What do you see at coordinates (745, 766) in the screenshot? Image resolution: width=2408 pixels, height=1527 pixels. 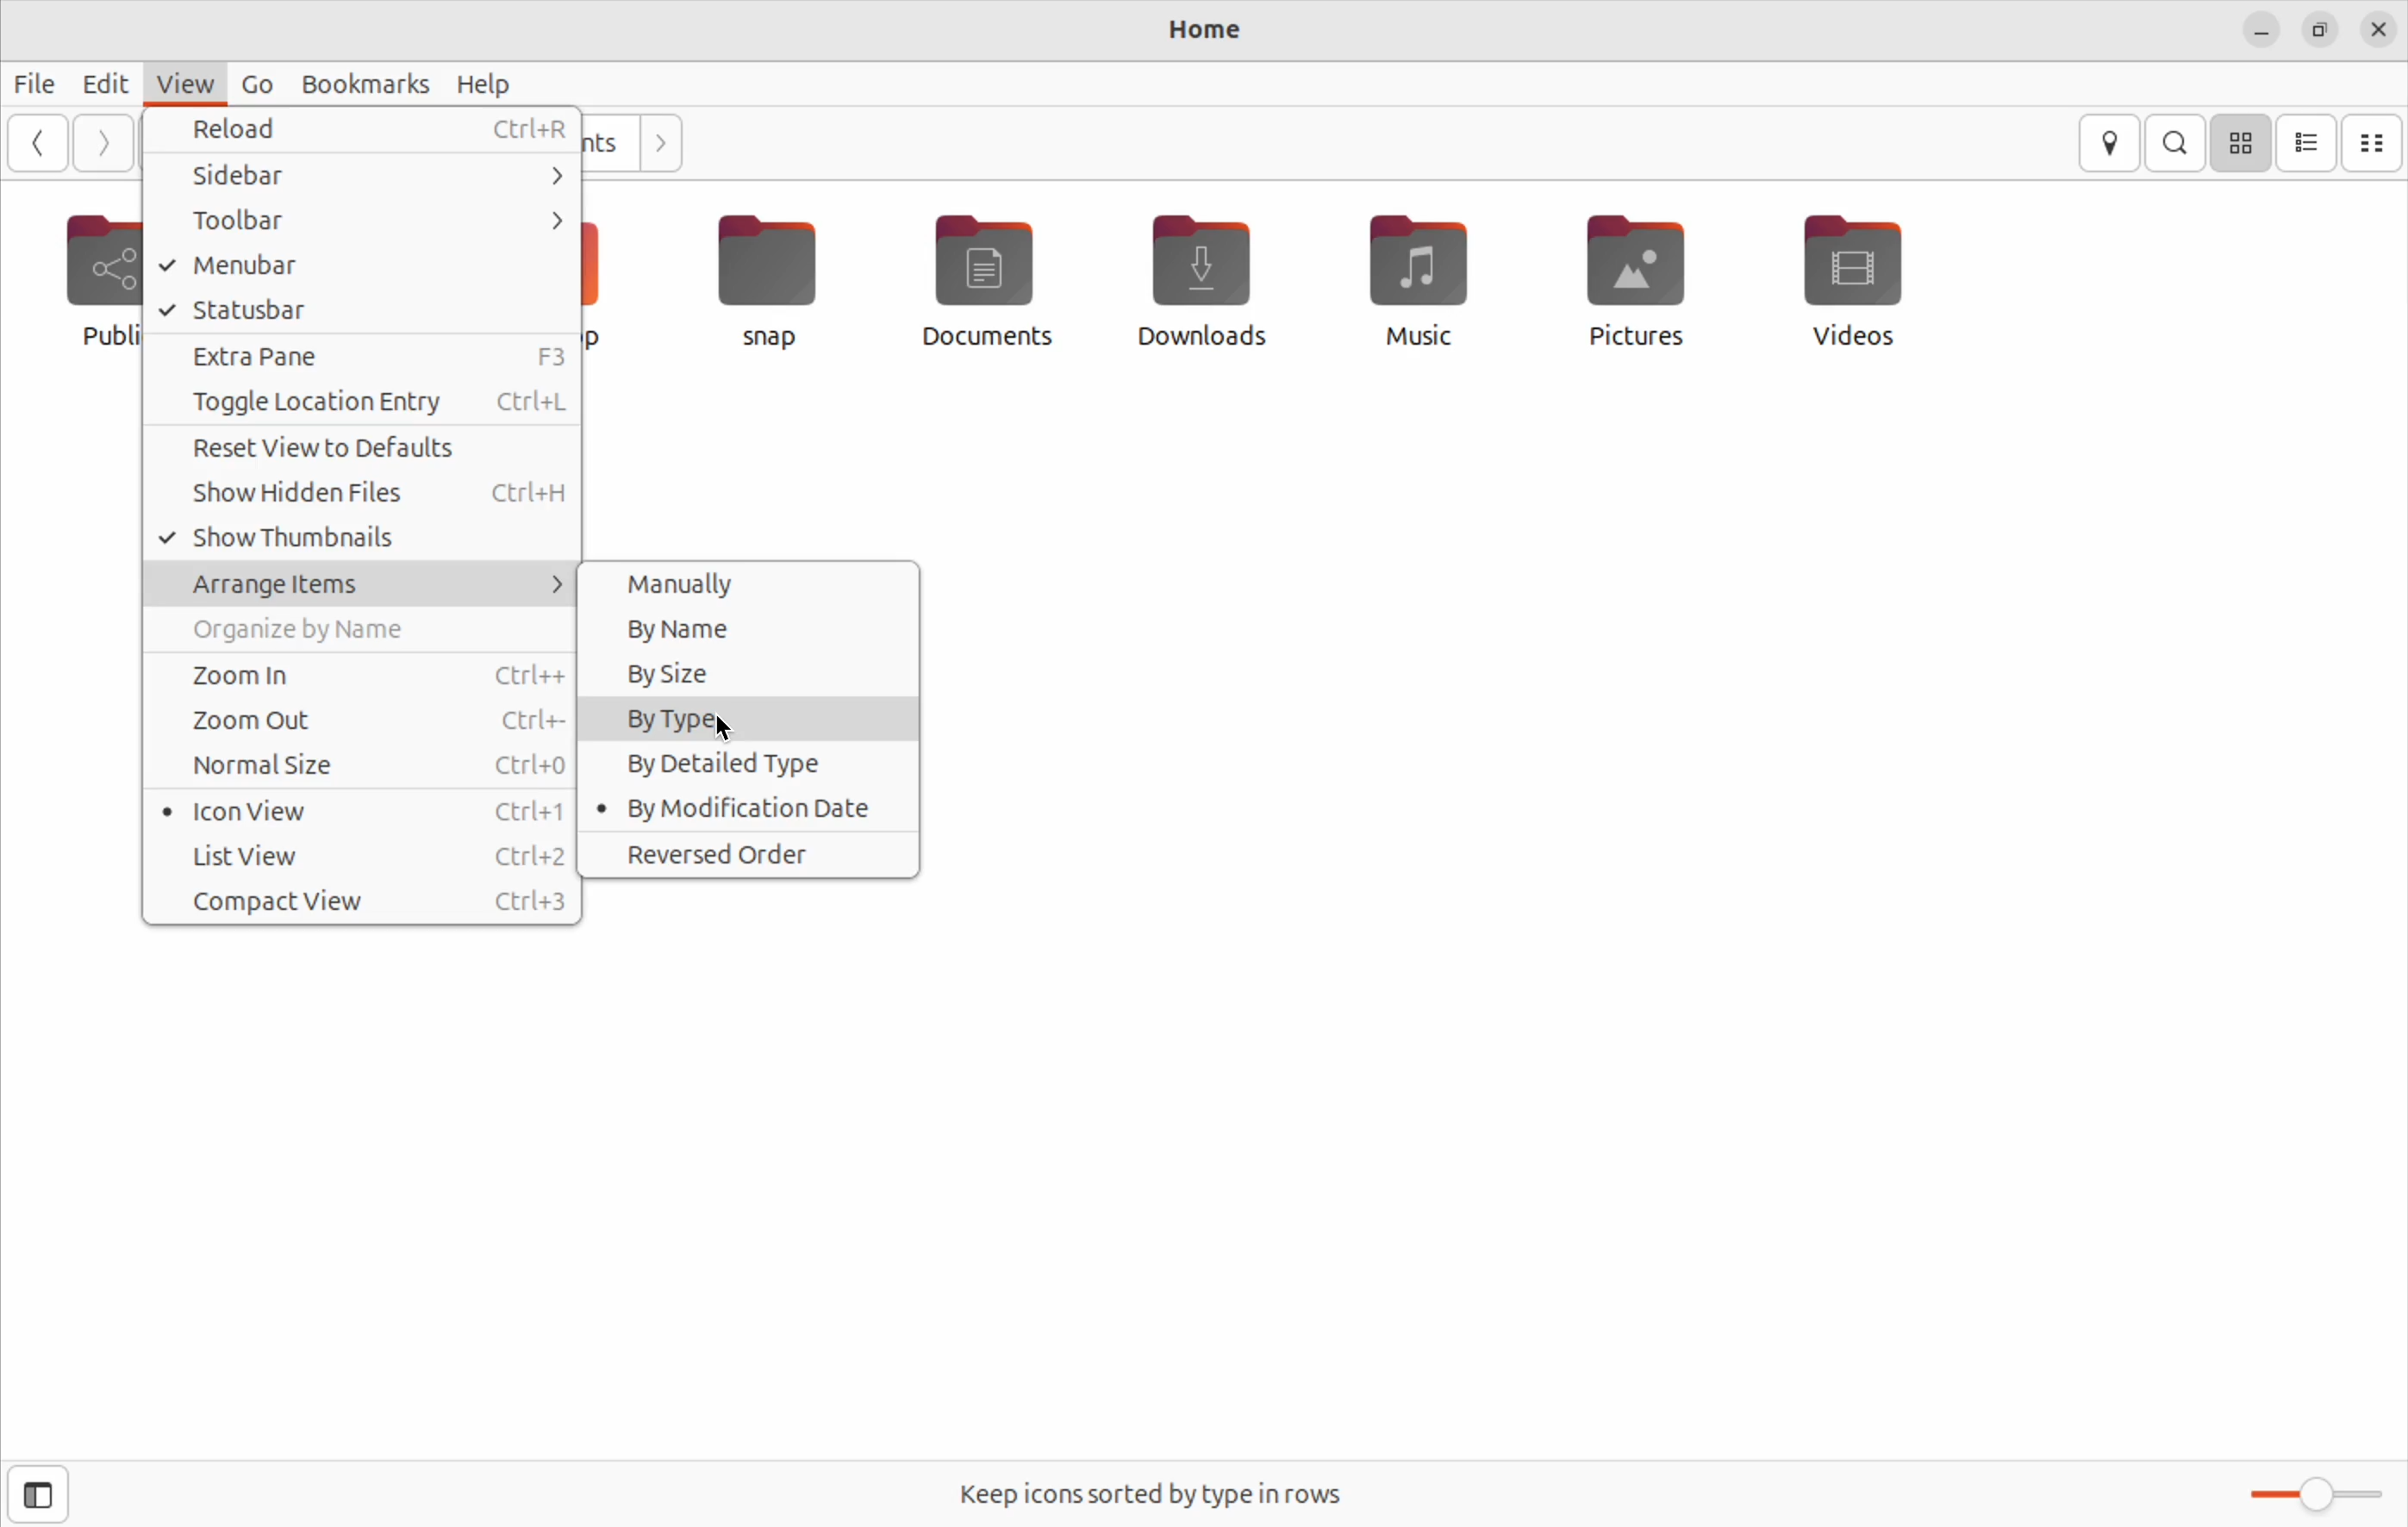 I see `by detailed type` at bounding box center [745, 766].